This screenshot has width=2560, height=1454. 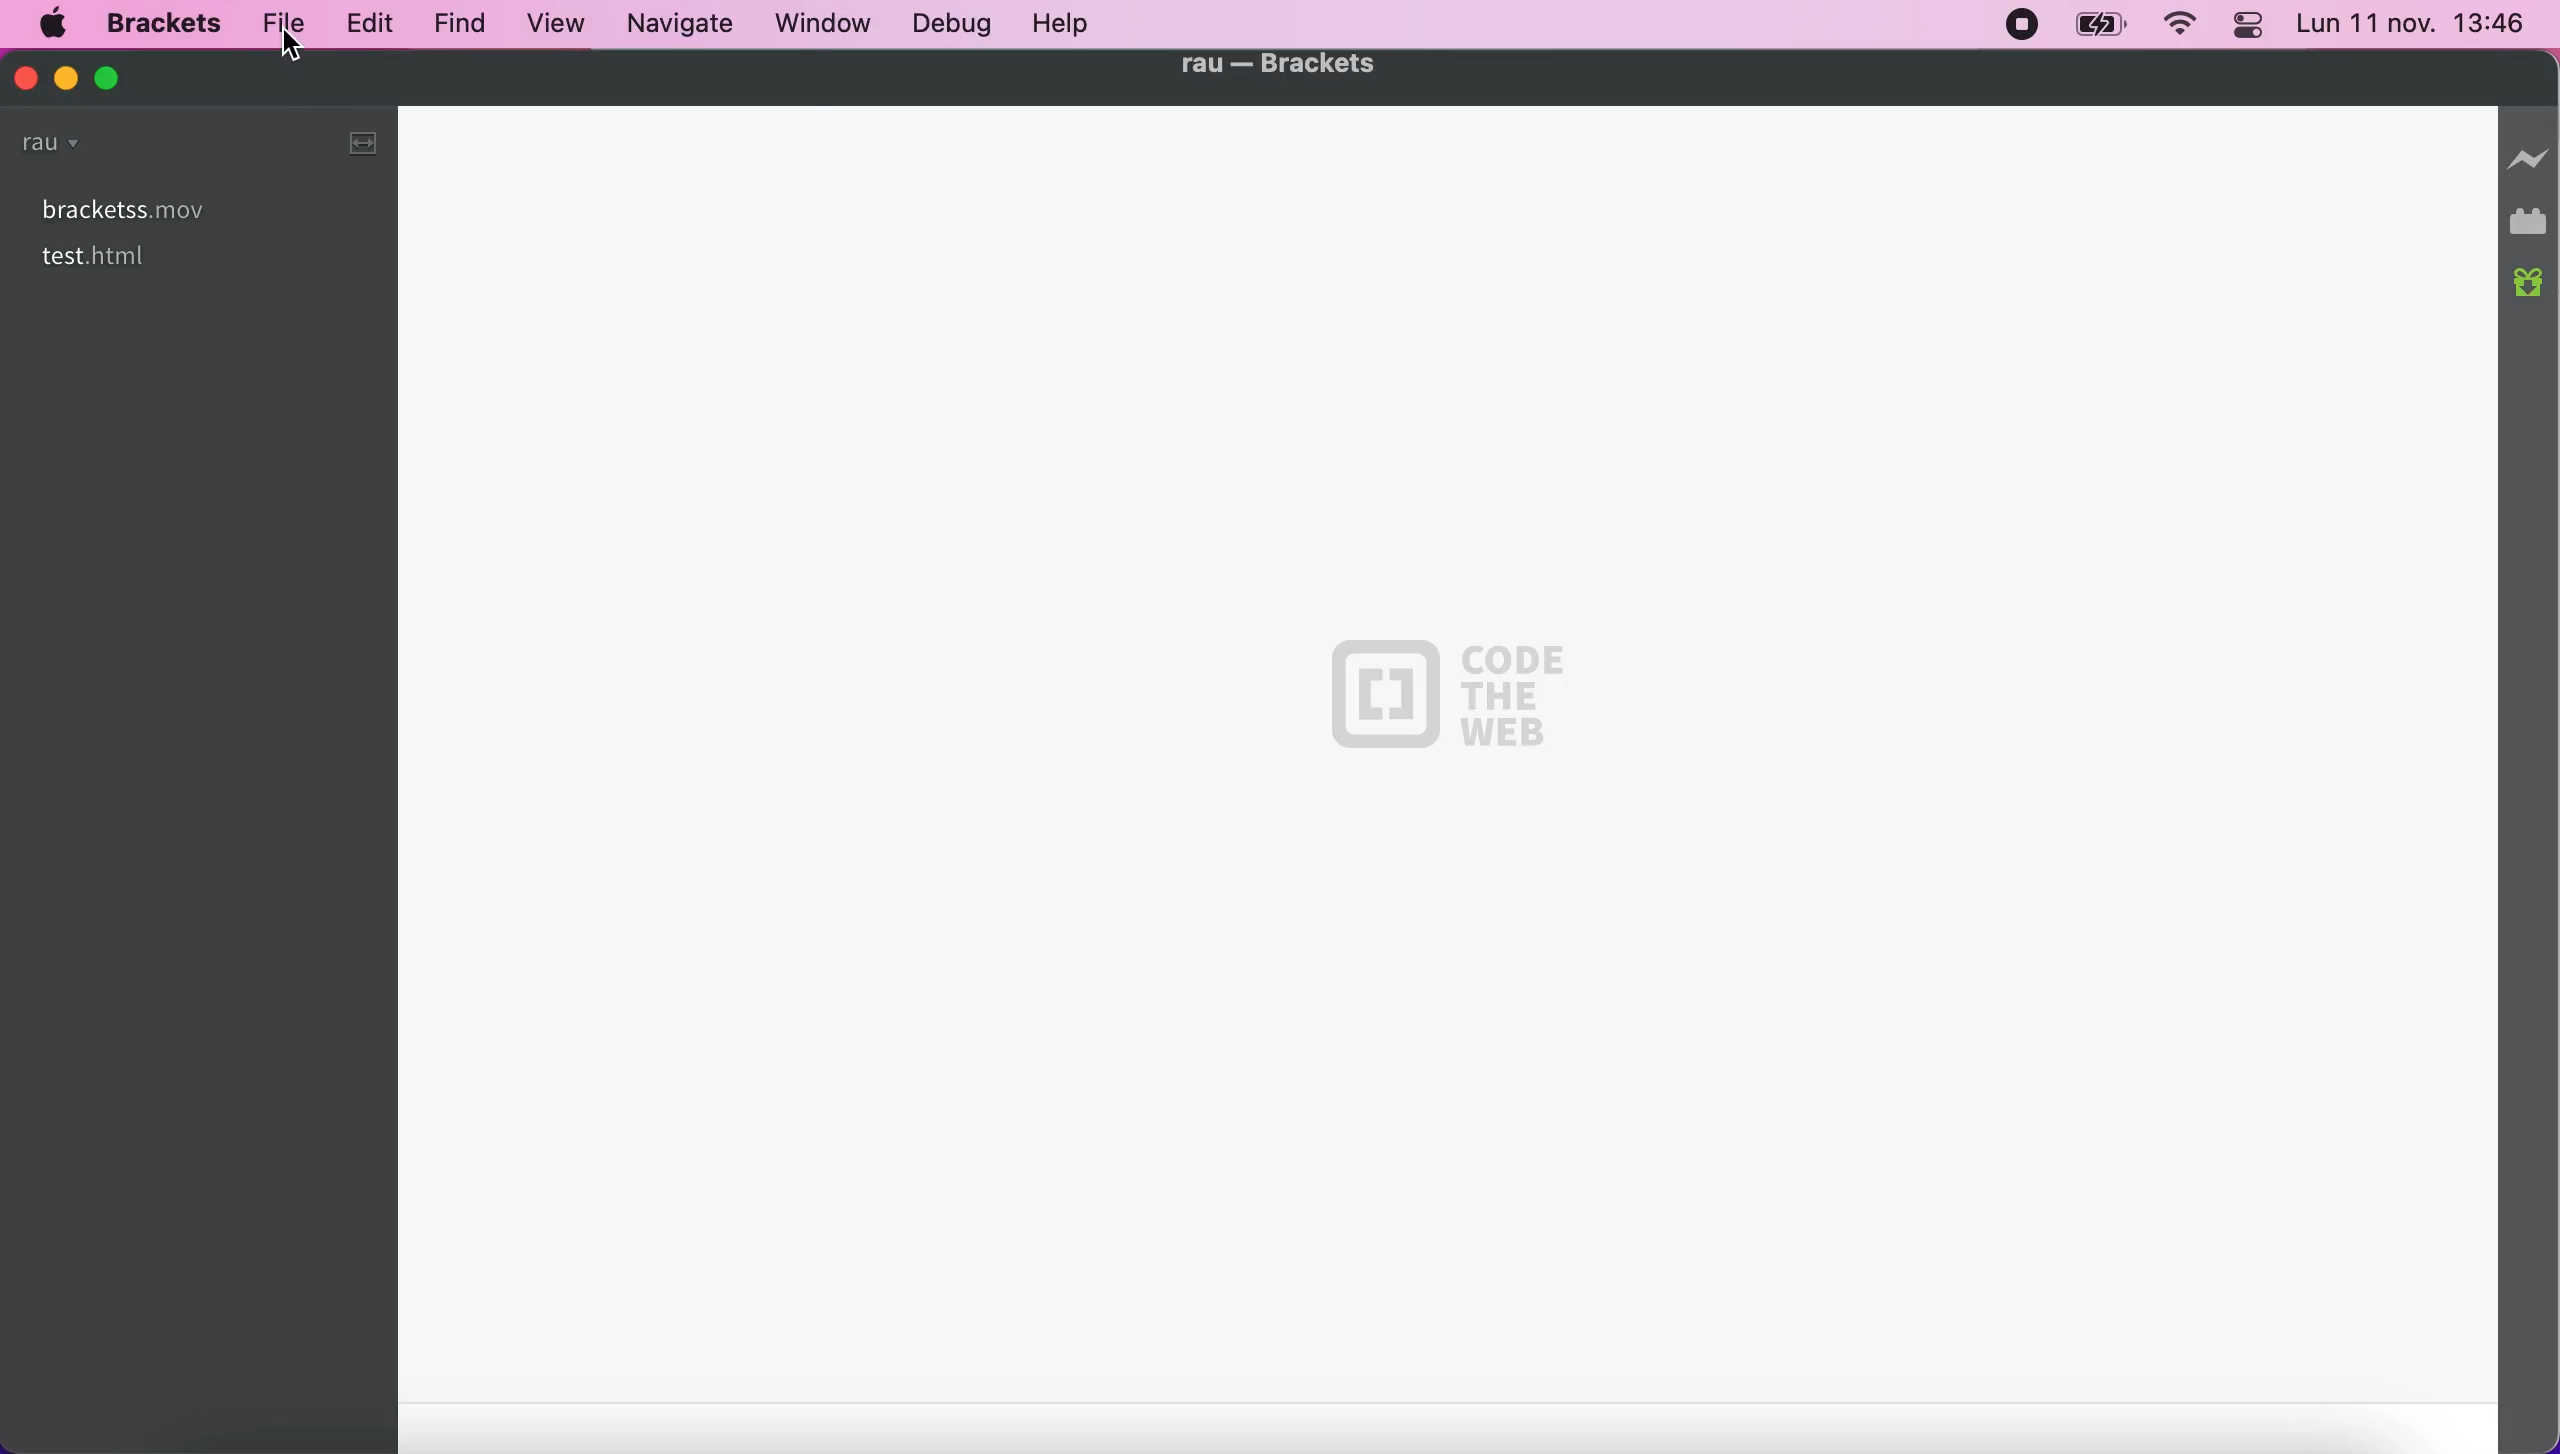 I want to click on blank canvas, so click(x=1453, y=776).